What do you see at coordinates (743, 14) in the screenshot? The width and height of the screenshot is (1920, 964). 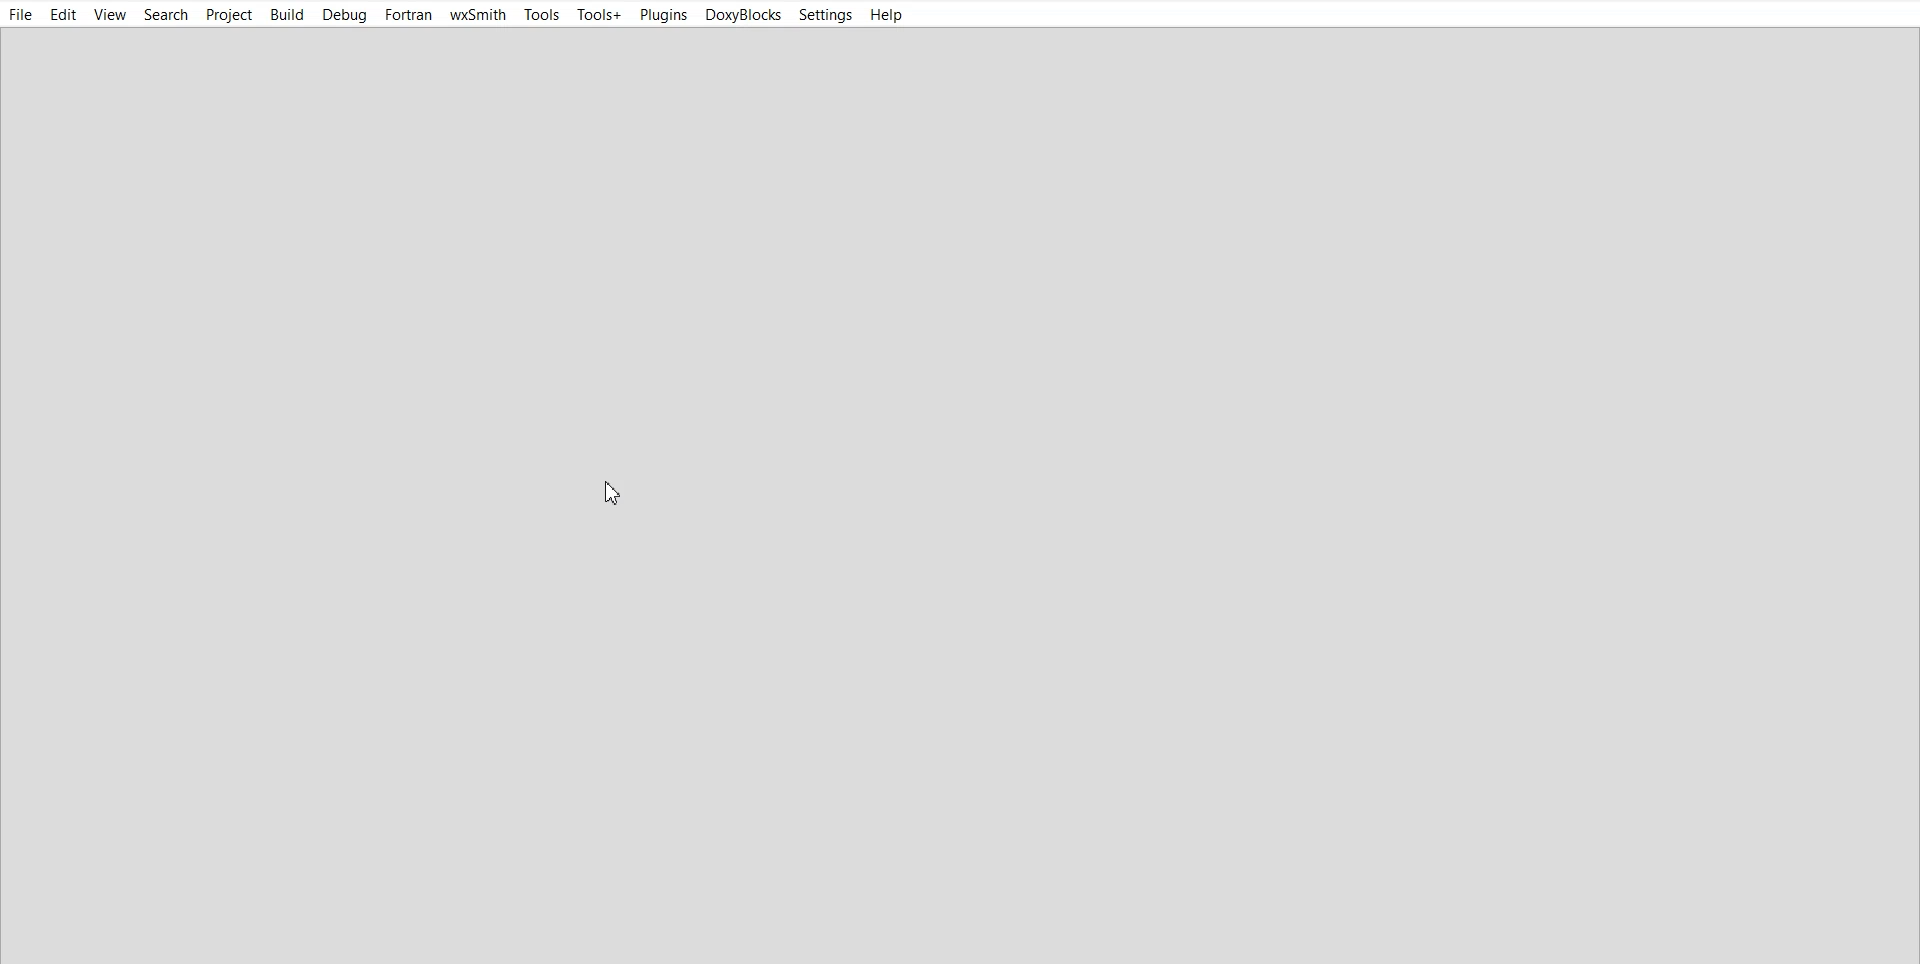 I see `DoxyBlocks` at bounding box center [743, 14].